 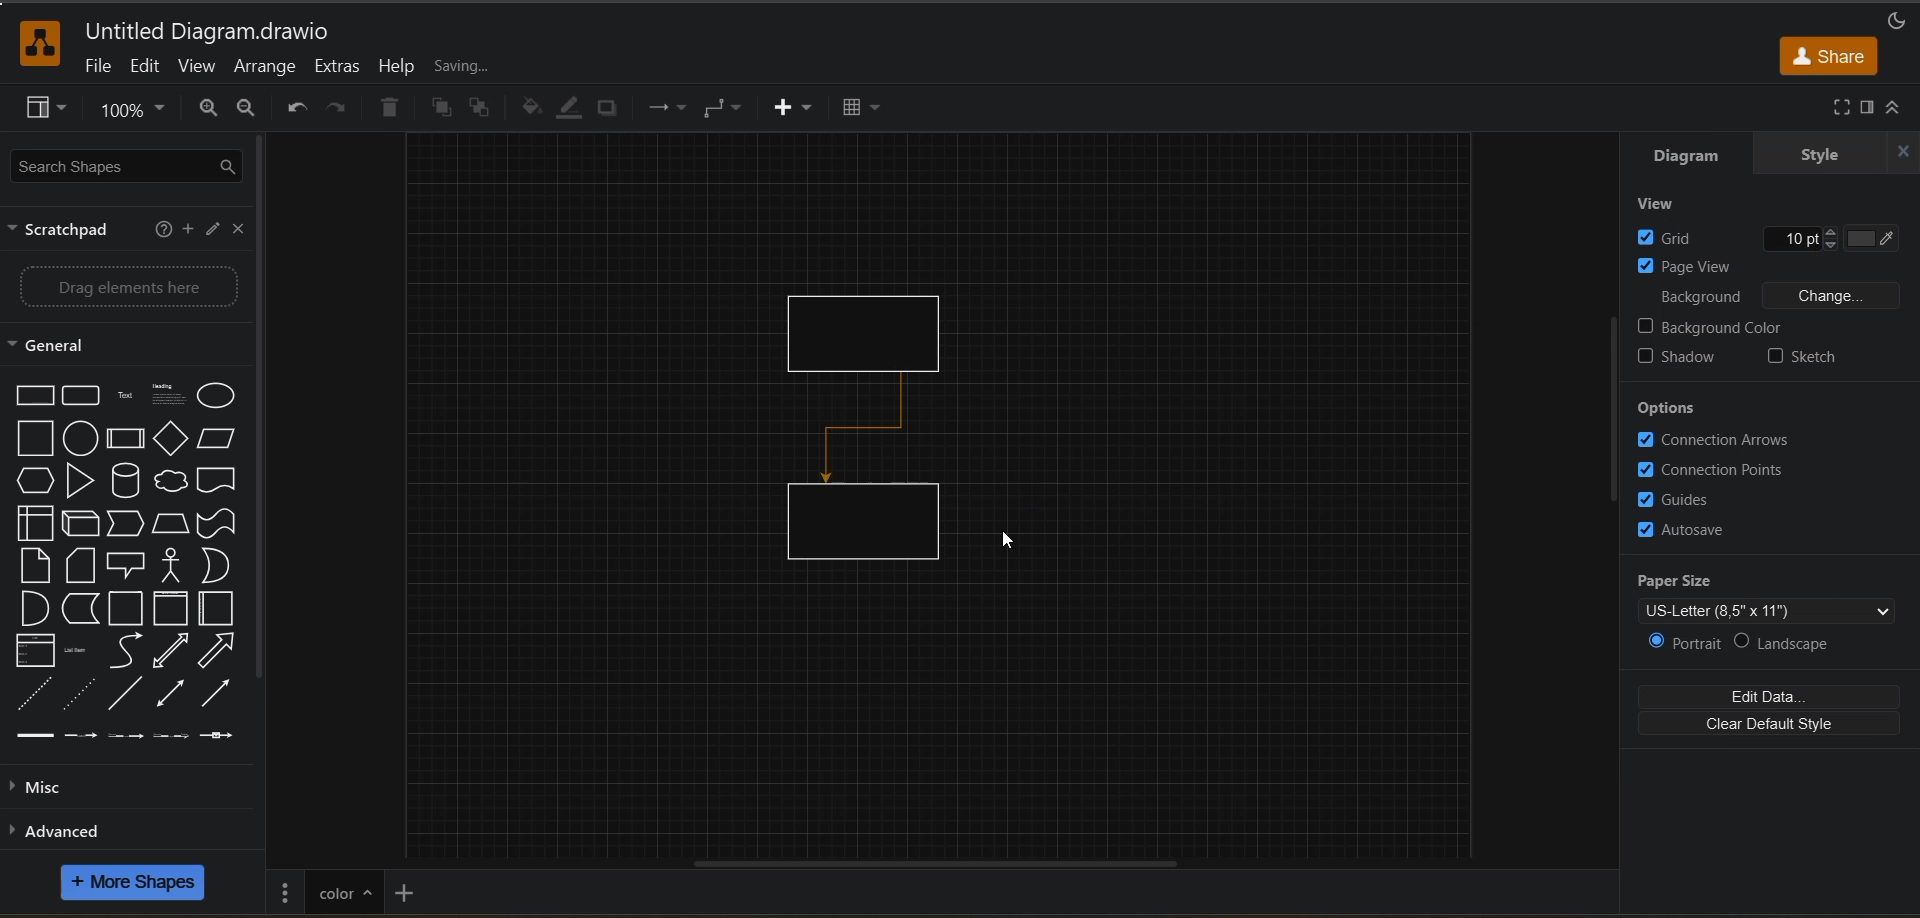 What do you see at coordinates (31, 395) in the screenshot?
I see `Rectangle` at bounding box center [31, 395].